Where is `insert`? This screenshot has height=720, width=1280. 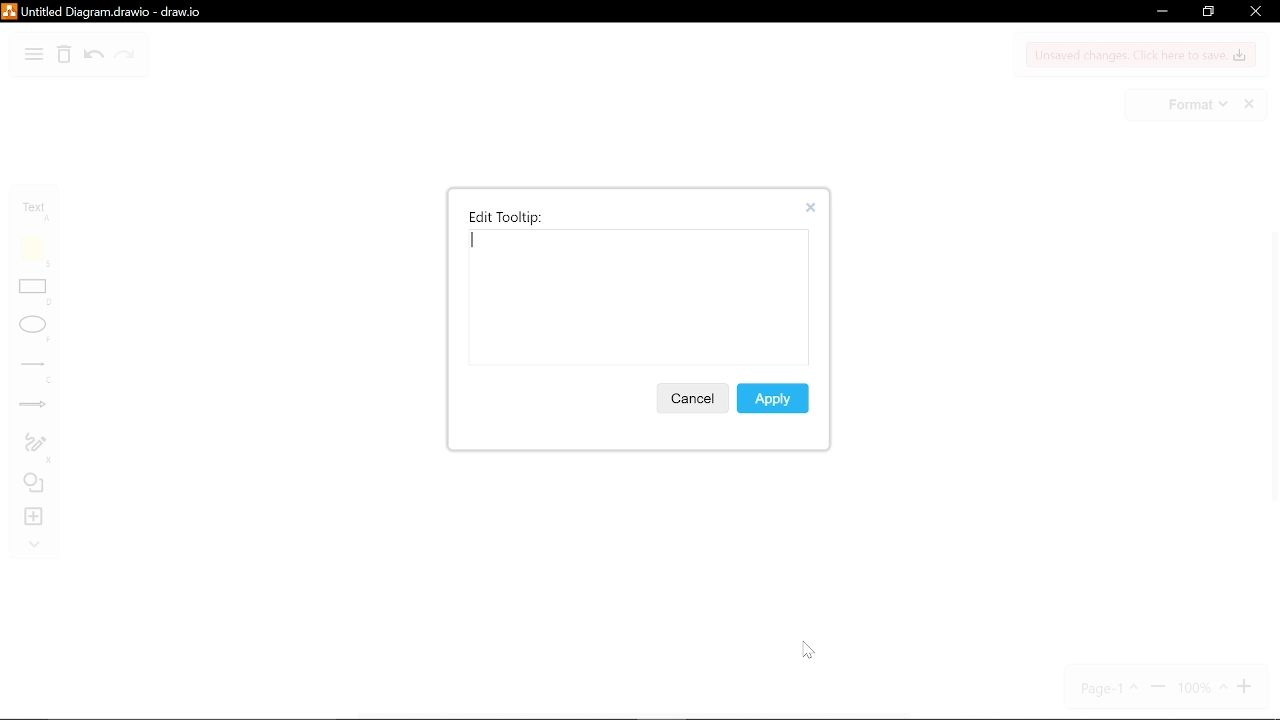 insert is located at coordinates (36, 517).